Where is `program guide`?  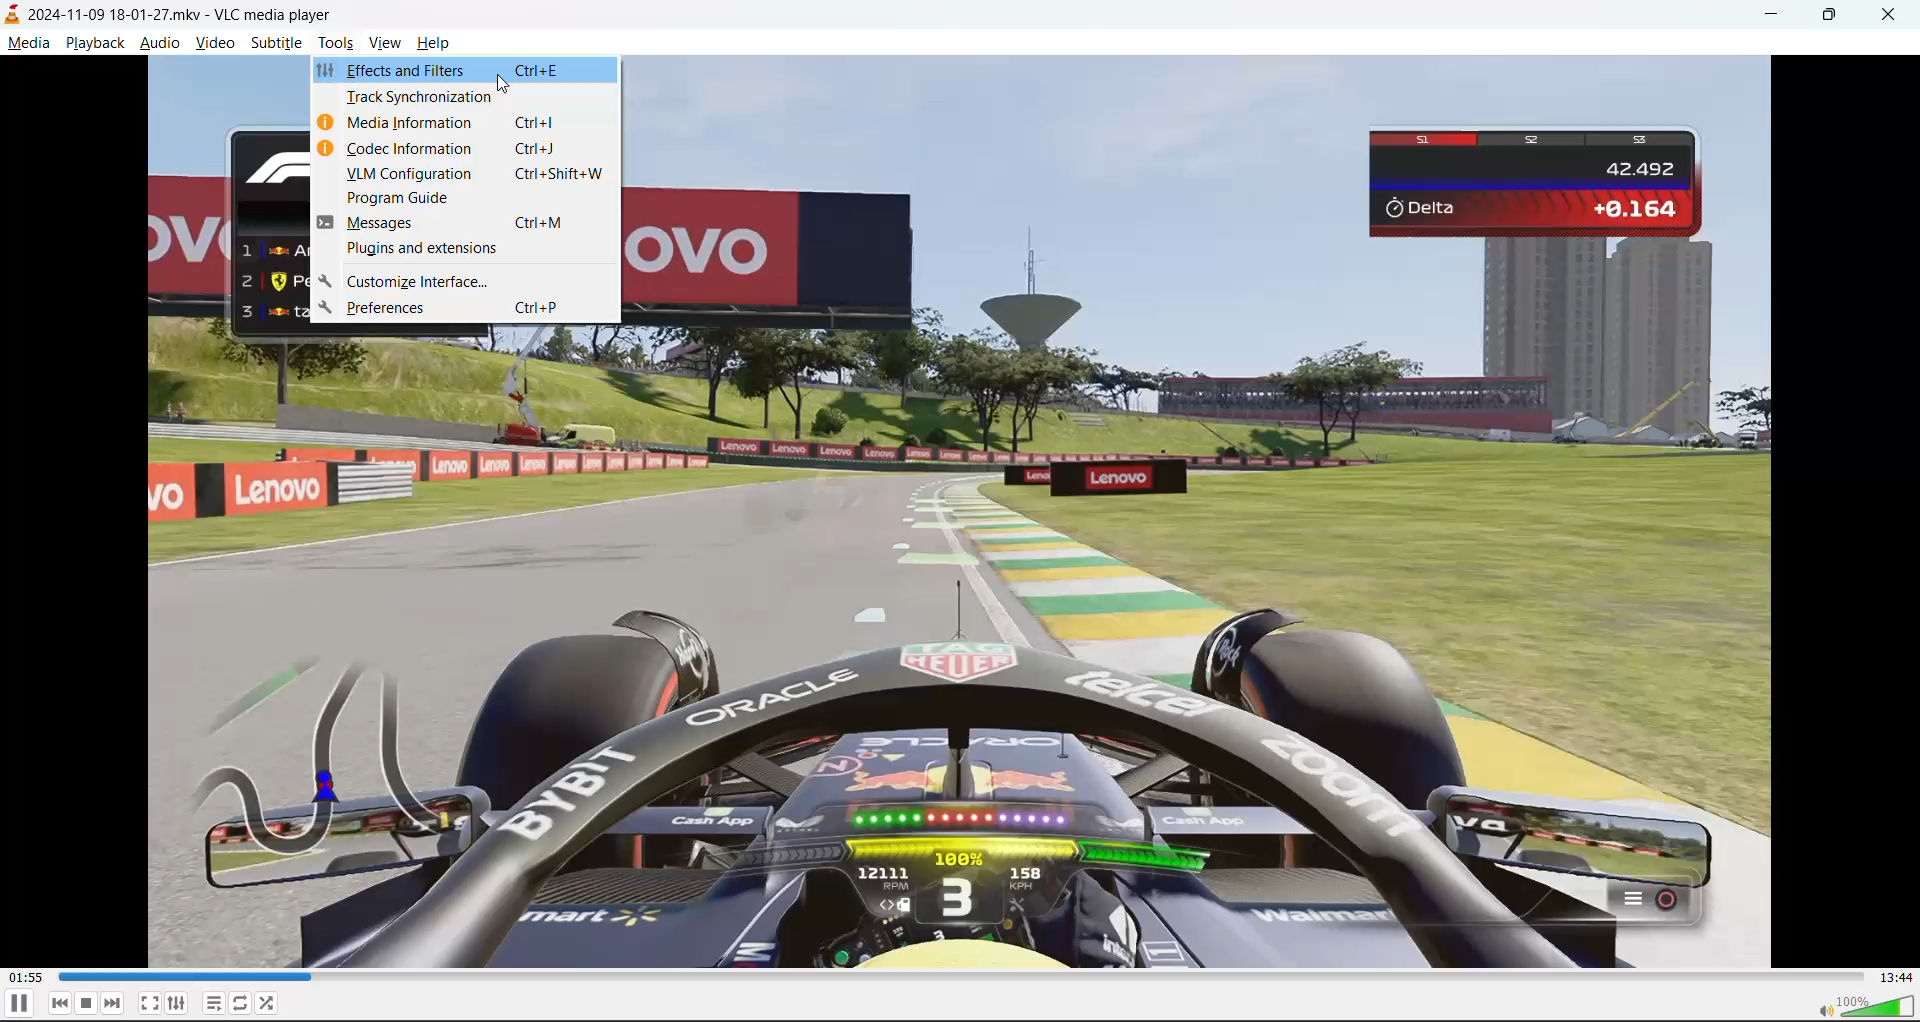 program guide is located at coordinates (463, 197).